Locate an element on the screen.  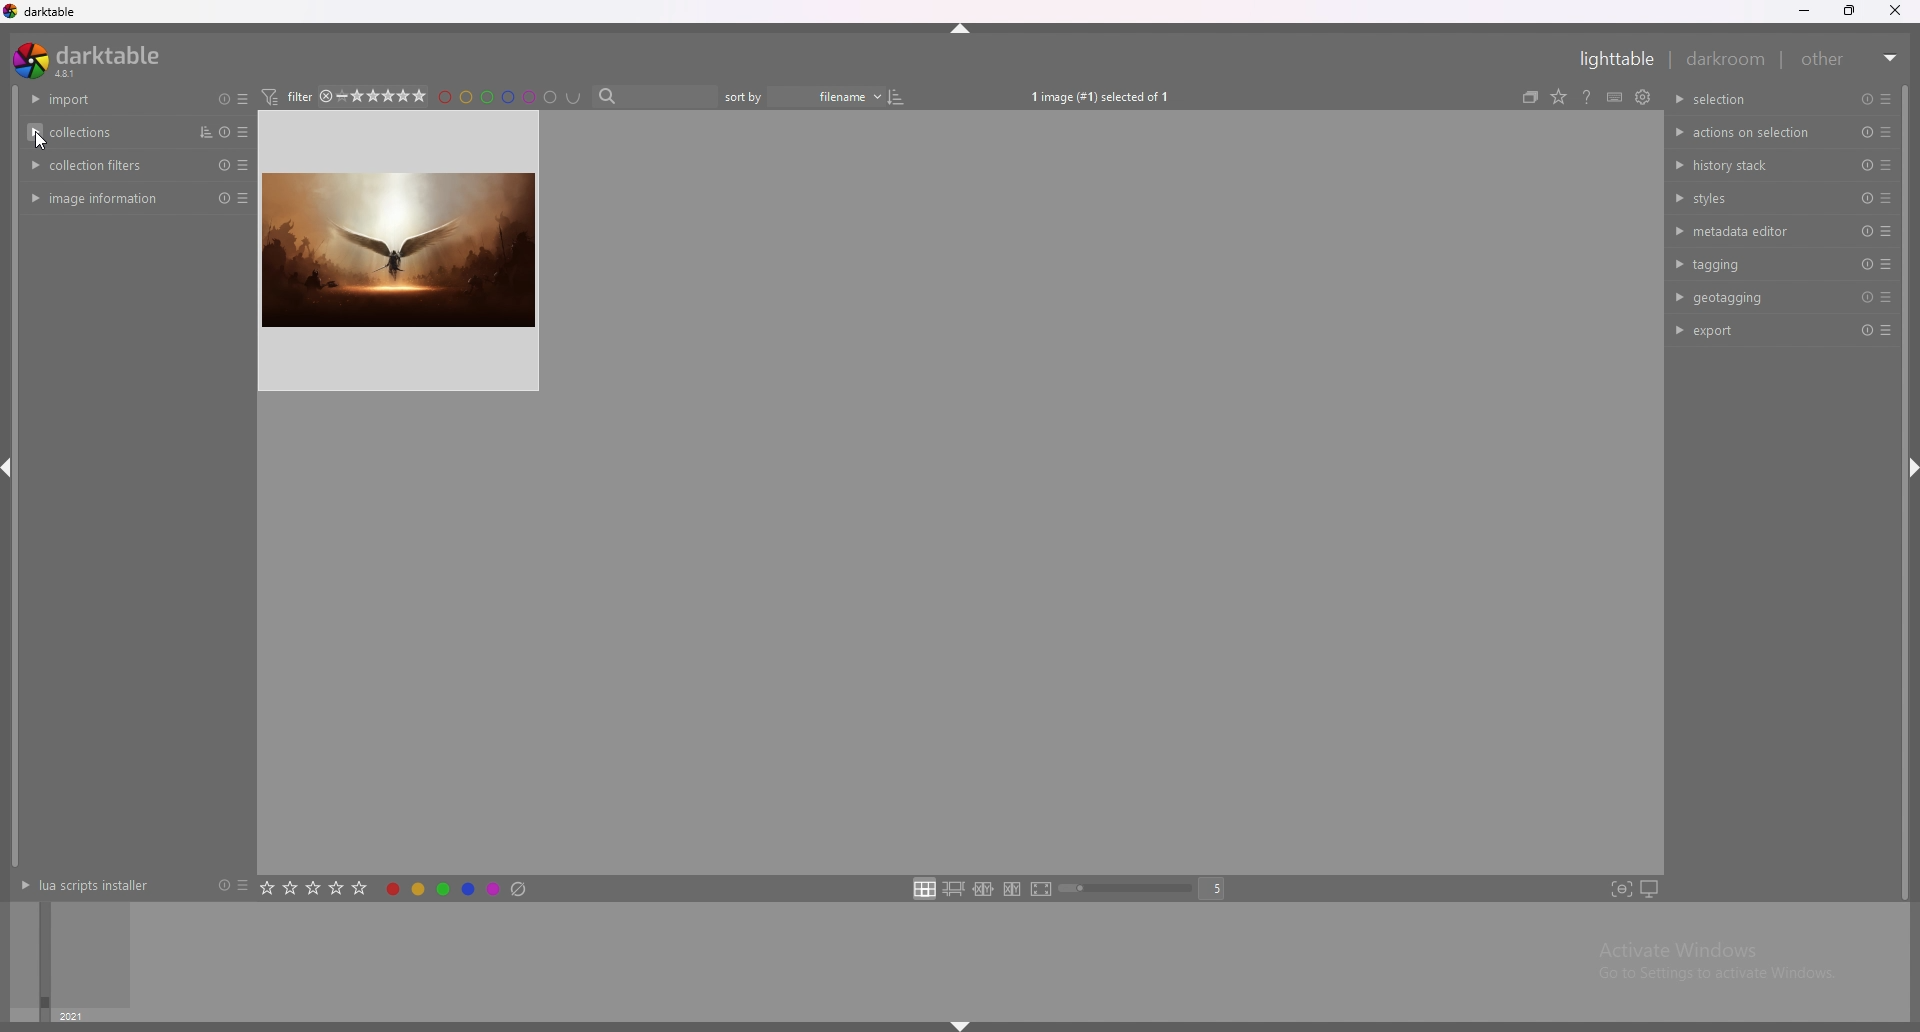
resets is located at coordinates (220, 98).